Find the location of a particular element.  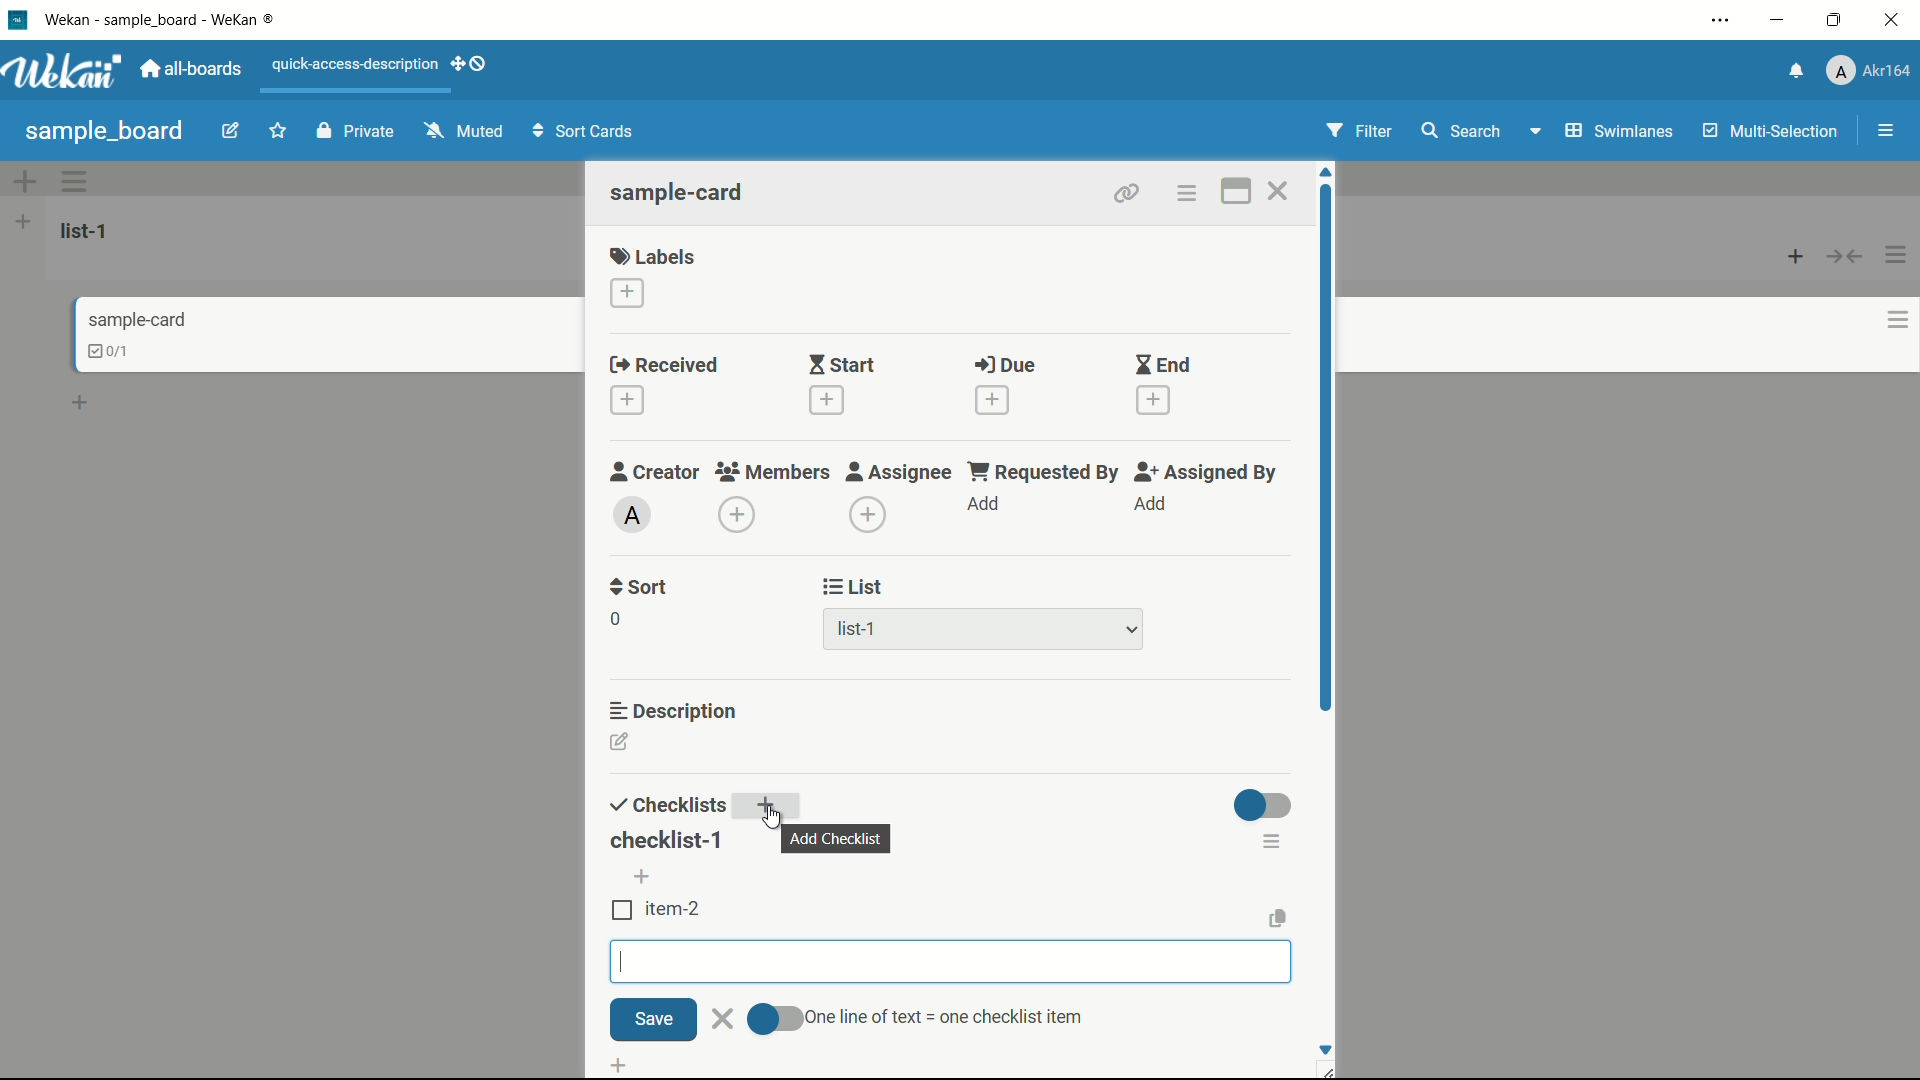

card actions is located at coordinates (1898, 320).